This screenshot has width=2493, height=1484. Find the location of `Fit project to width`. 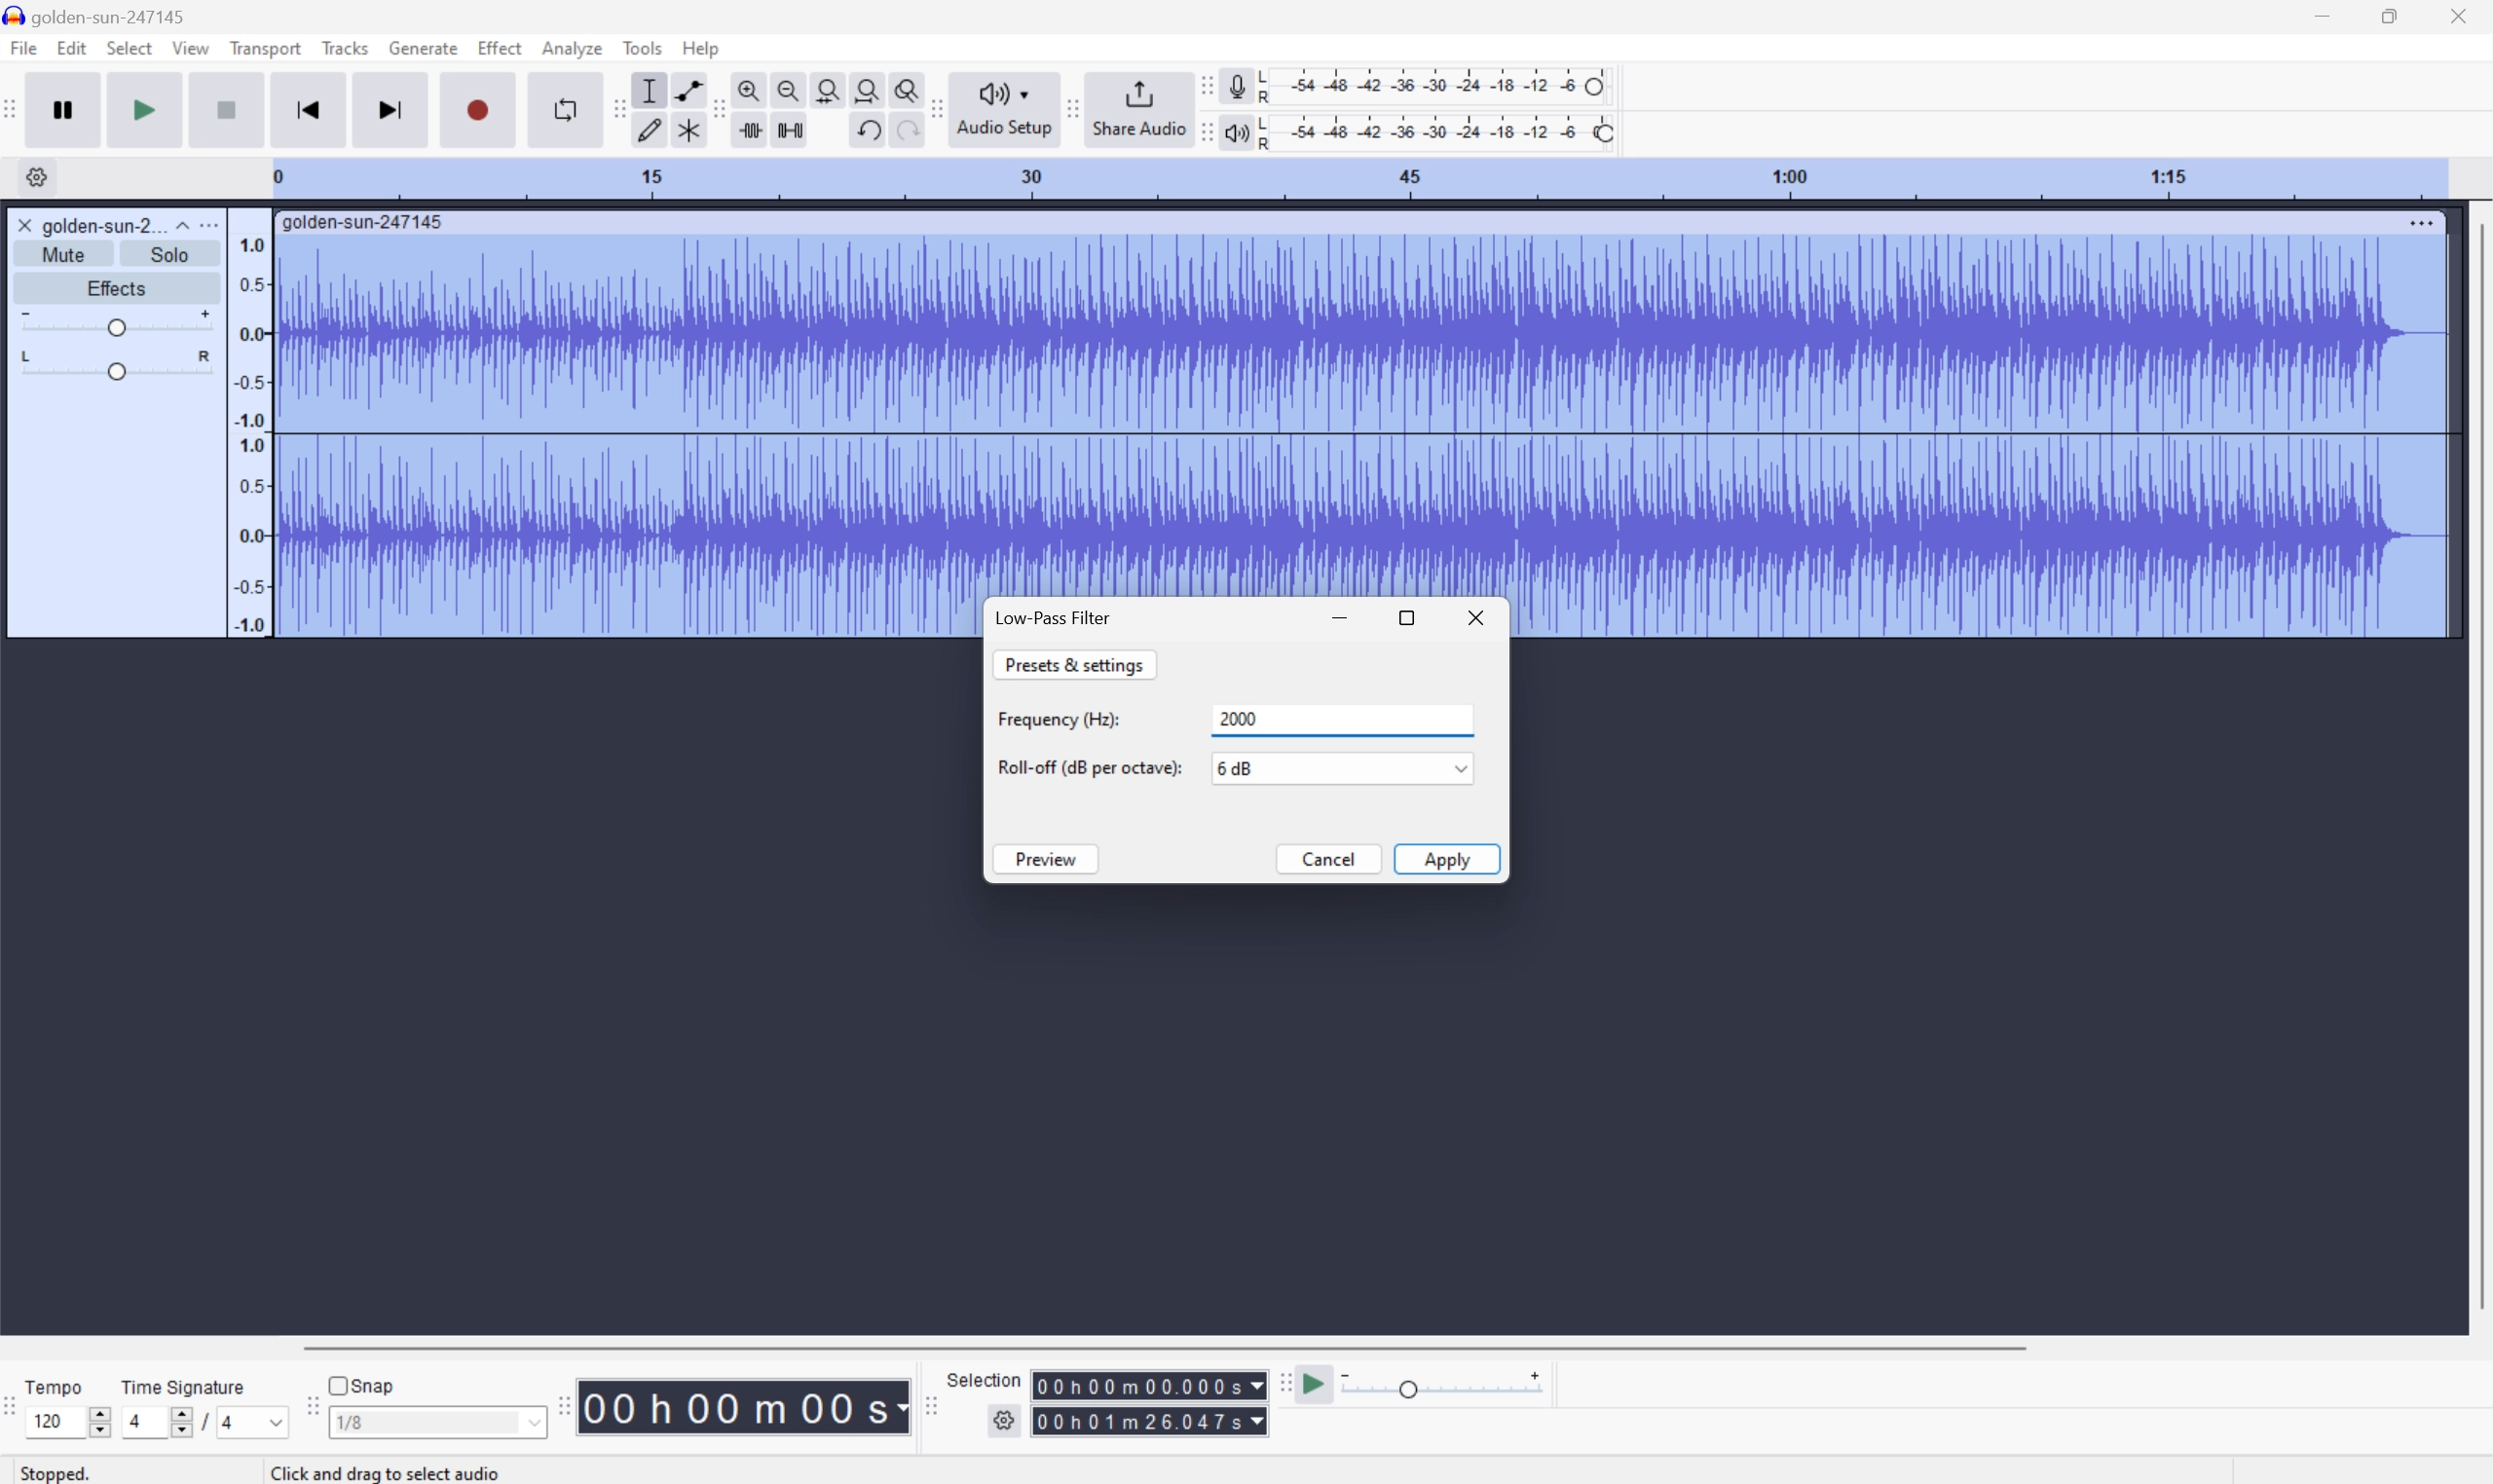

Fit project to width is located at coordinates (865, 86).